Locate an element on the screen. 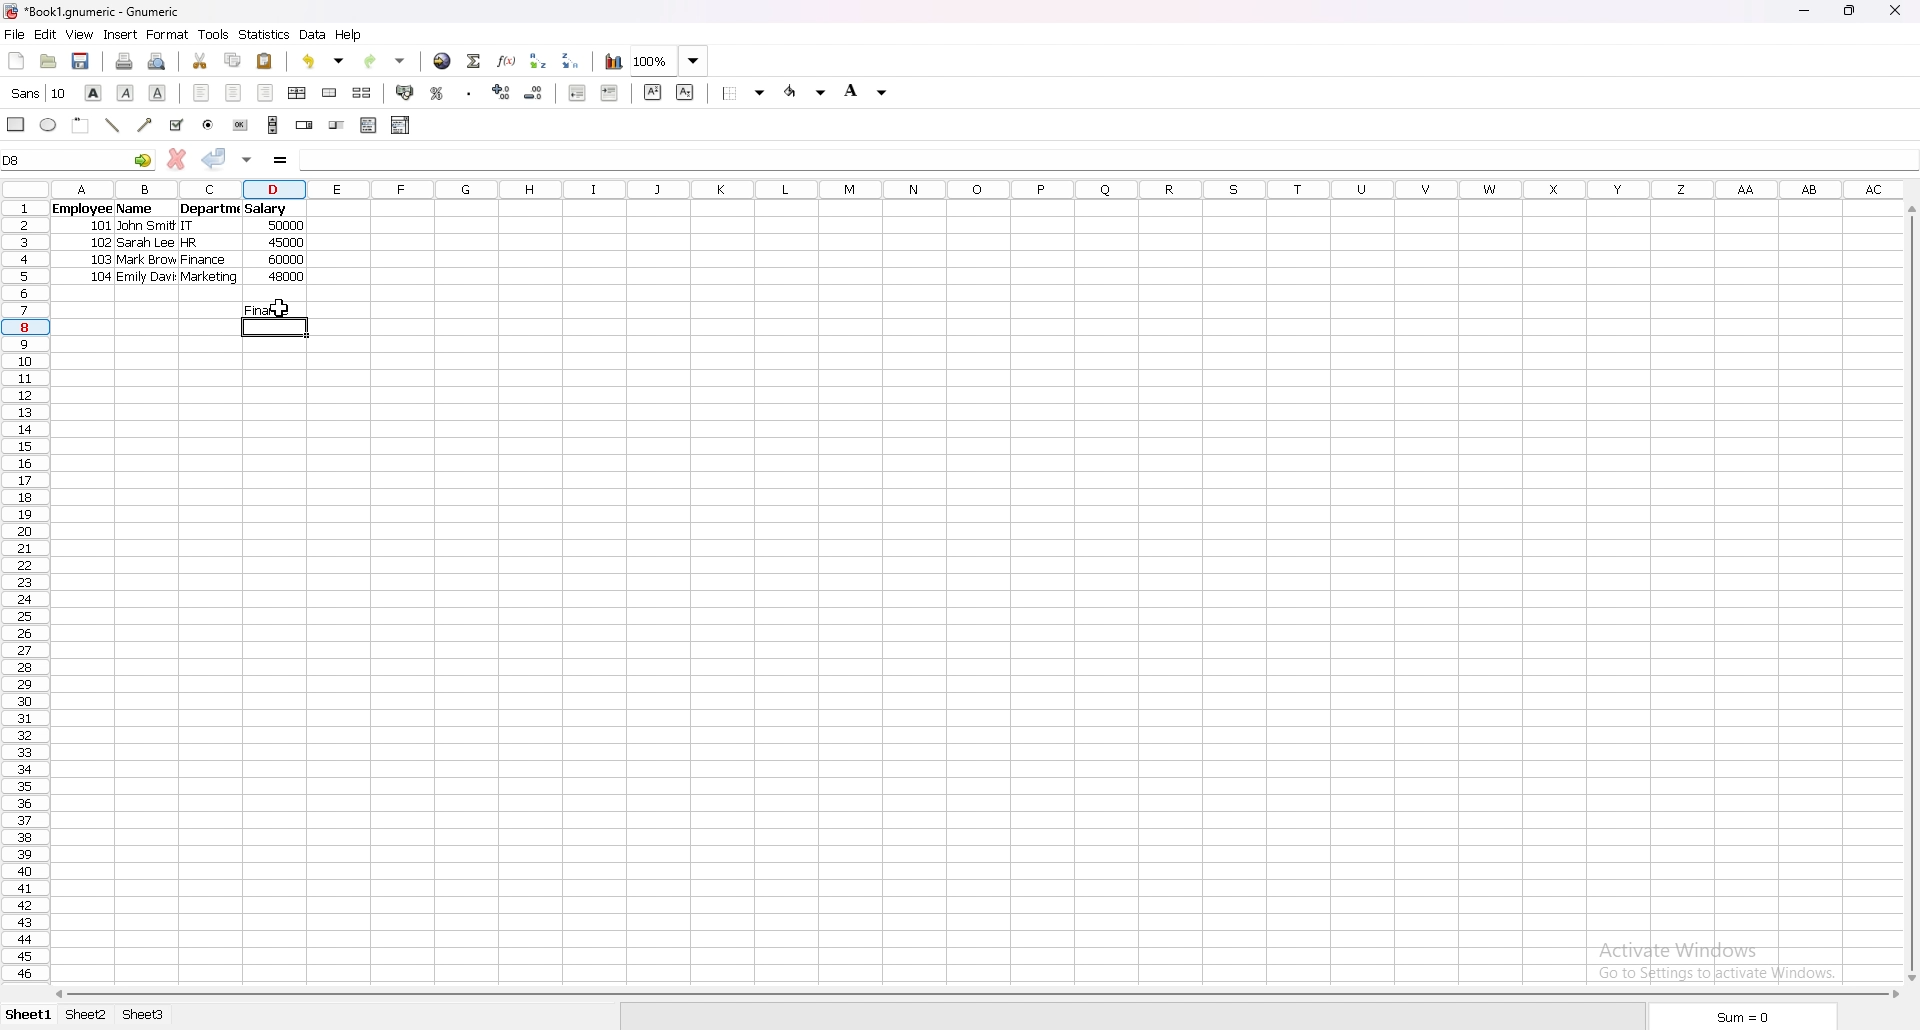  button is located at coordinates (242, 125).